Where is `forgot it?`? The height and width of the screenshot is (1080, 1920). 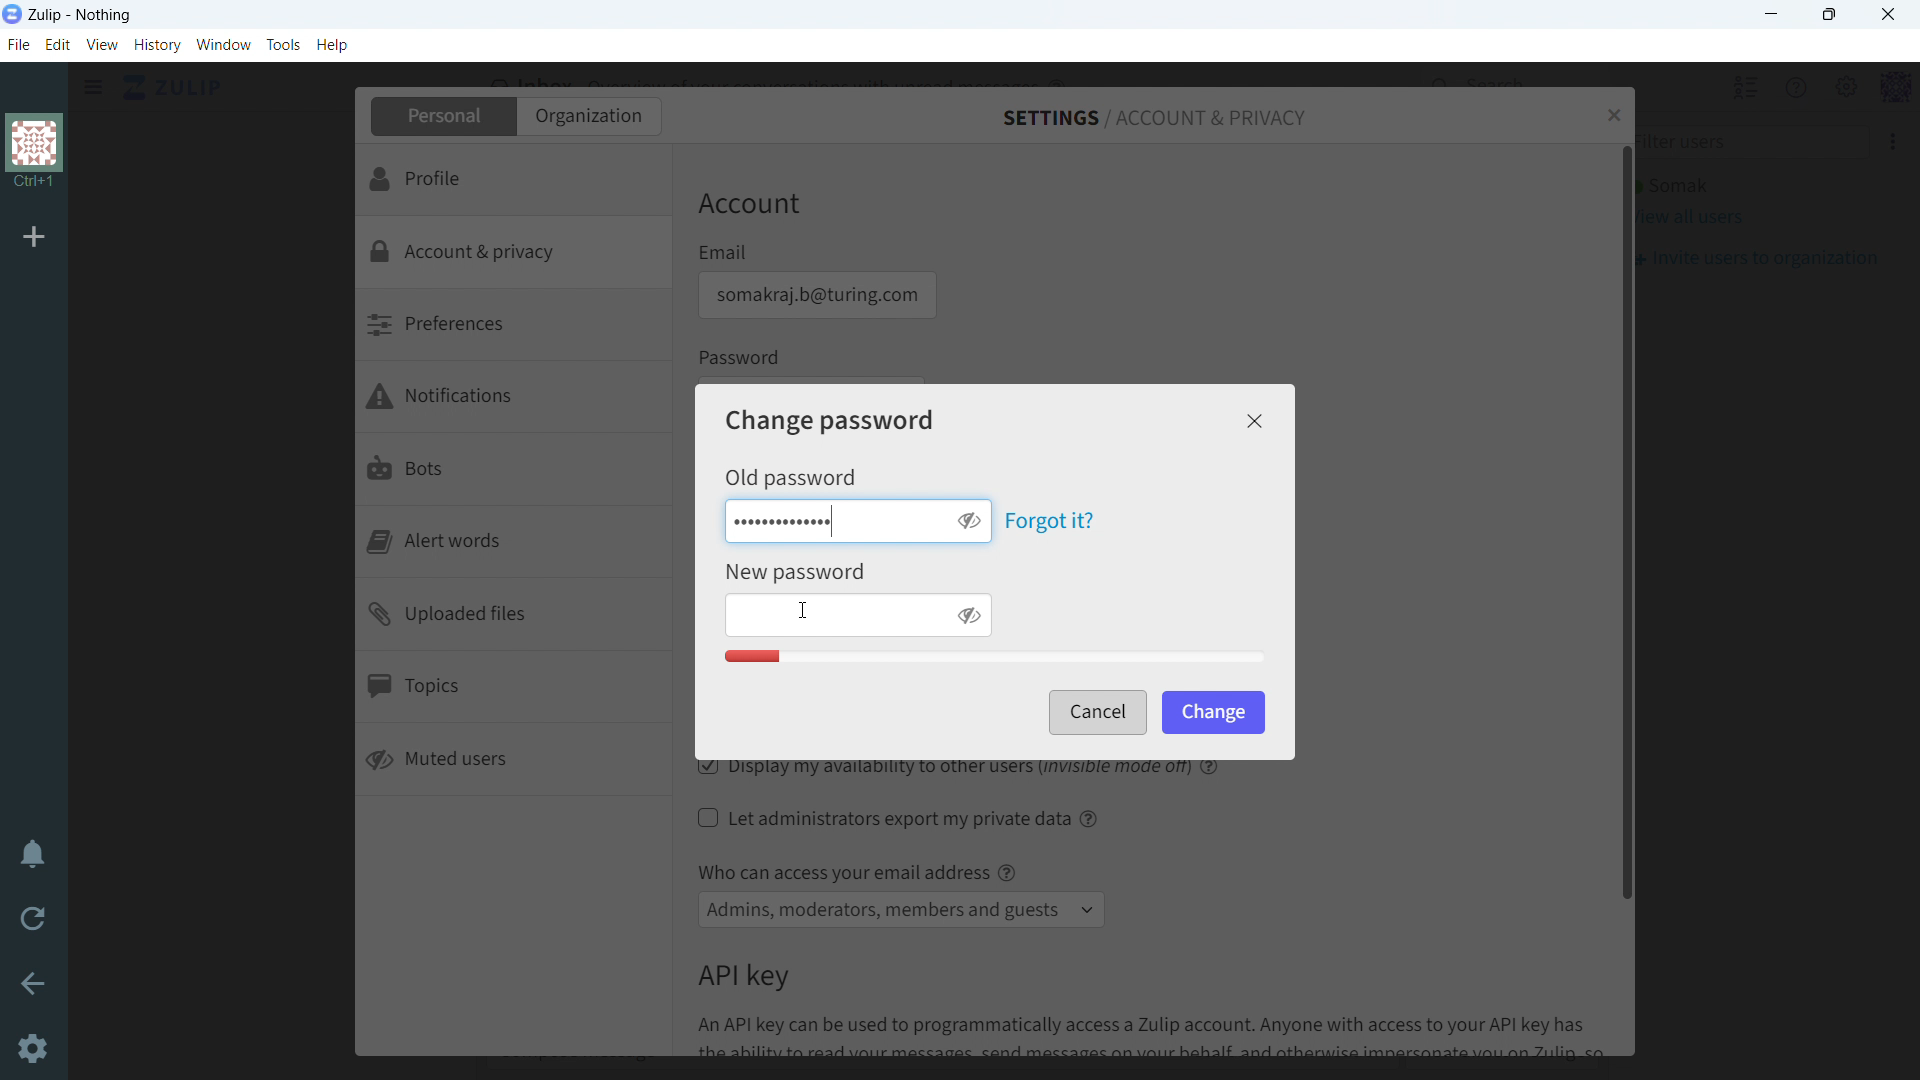
forgot it? is located at coordinates (1050, 521).